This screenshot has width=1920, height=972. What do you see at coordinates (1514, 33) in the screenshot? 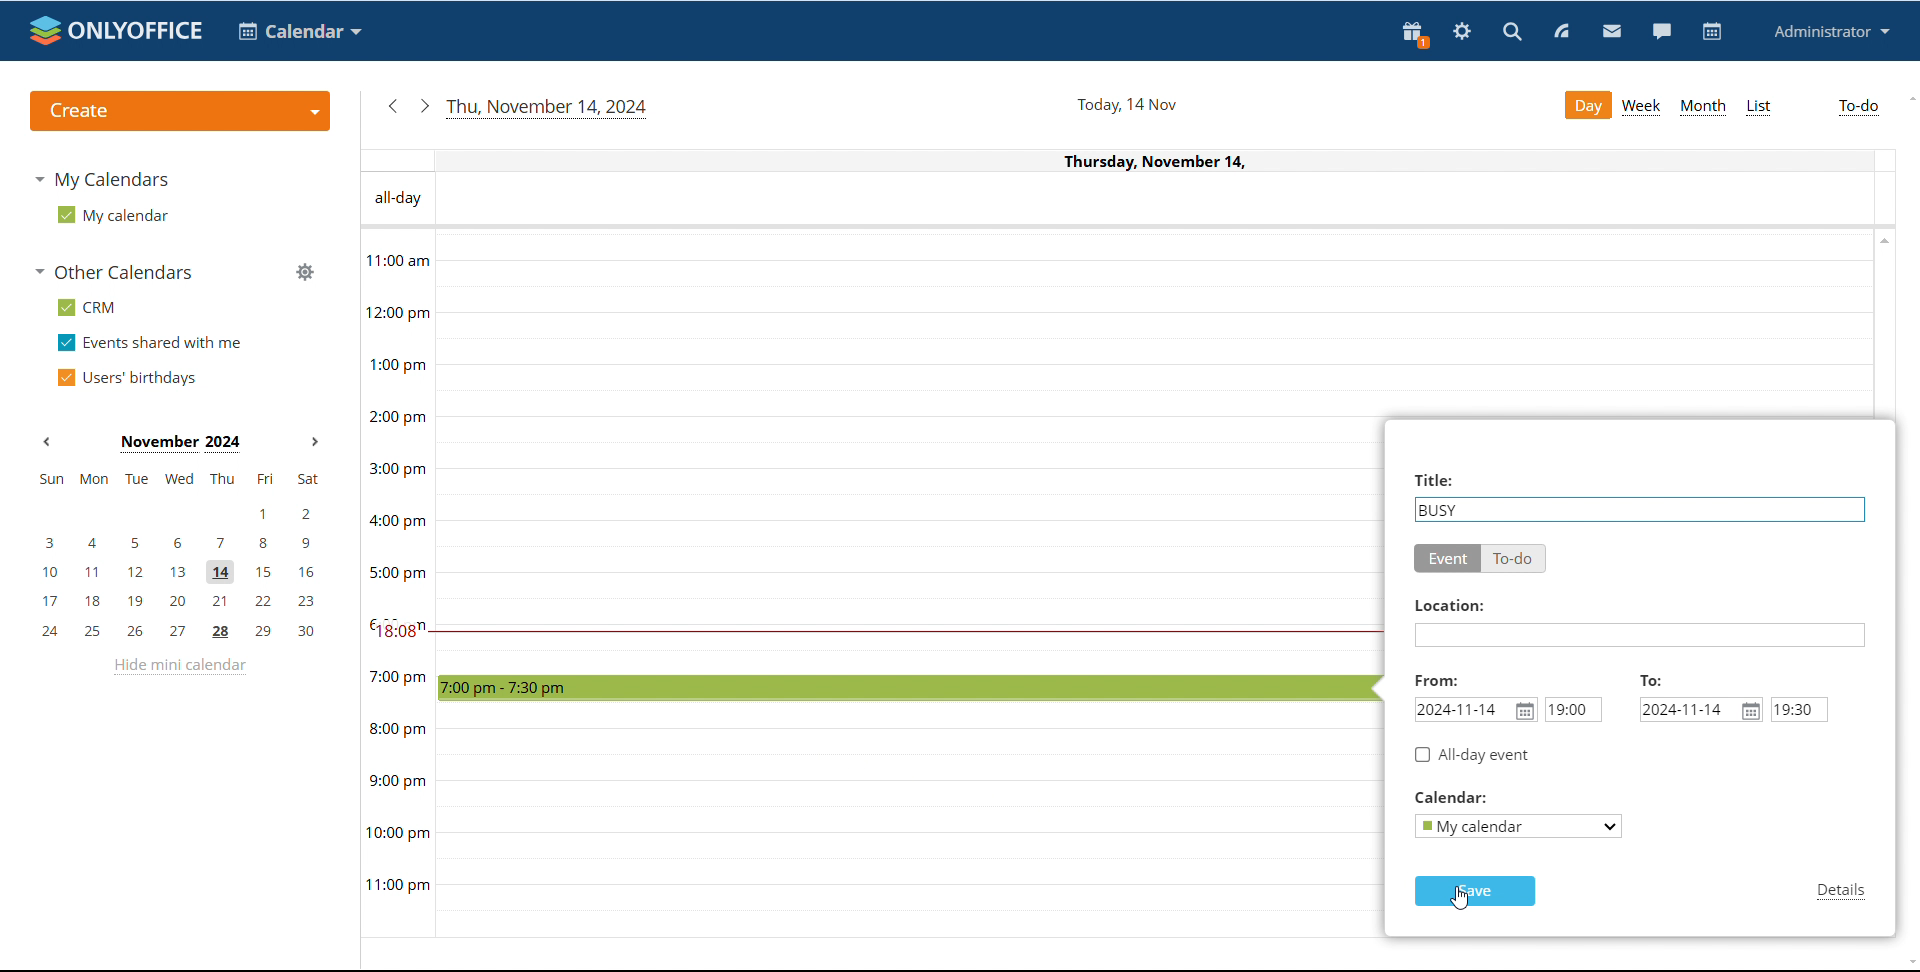
I see `search` at bounding box center [1514, 33].